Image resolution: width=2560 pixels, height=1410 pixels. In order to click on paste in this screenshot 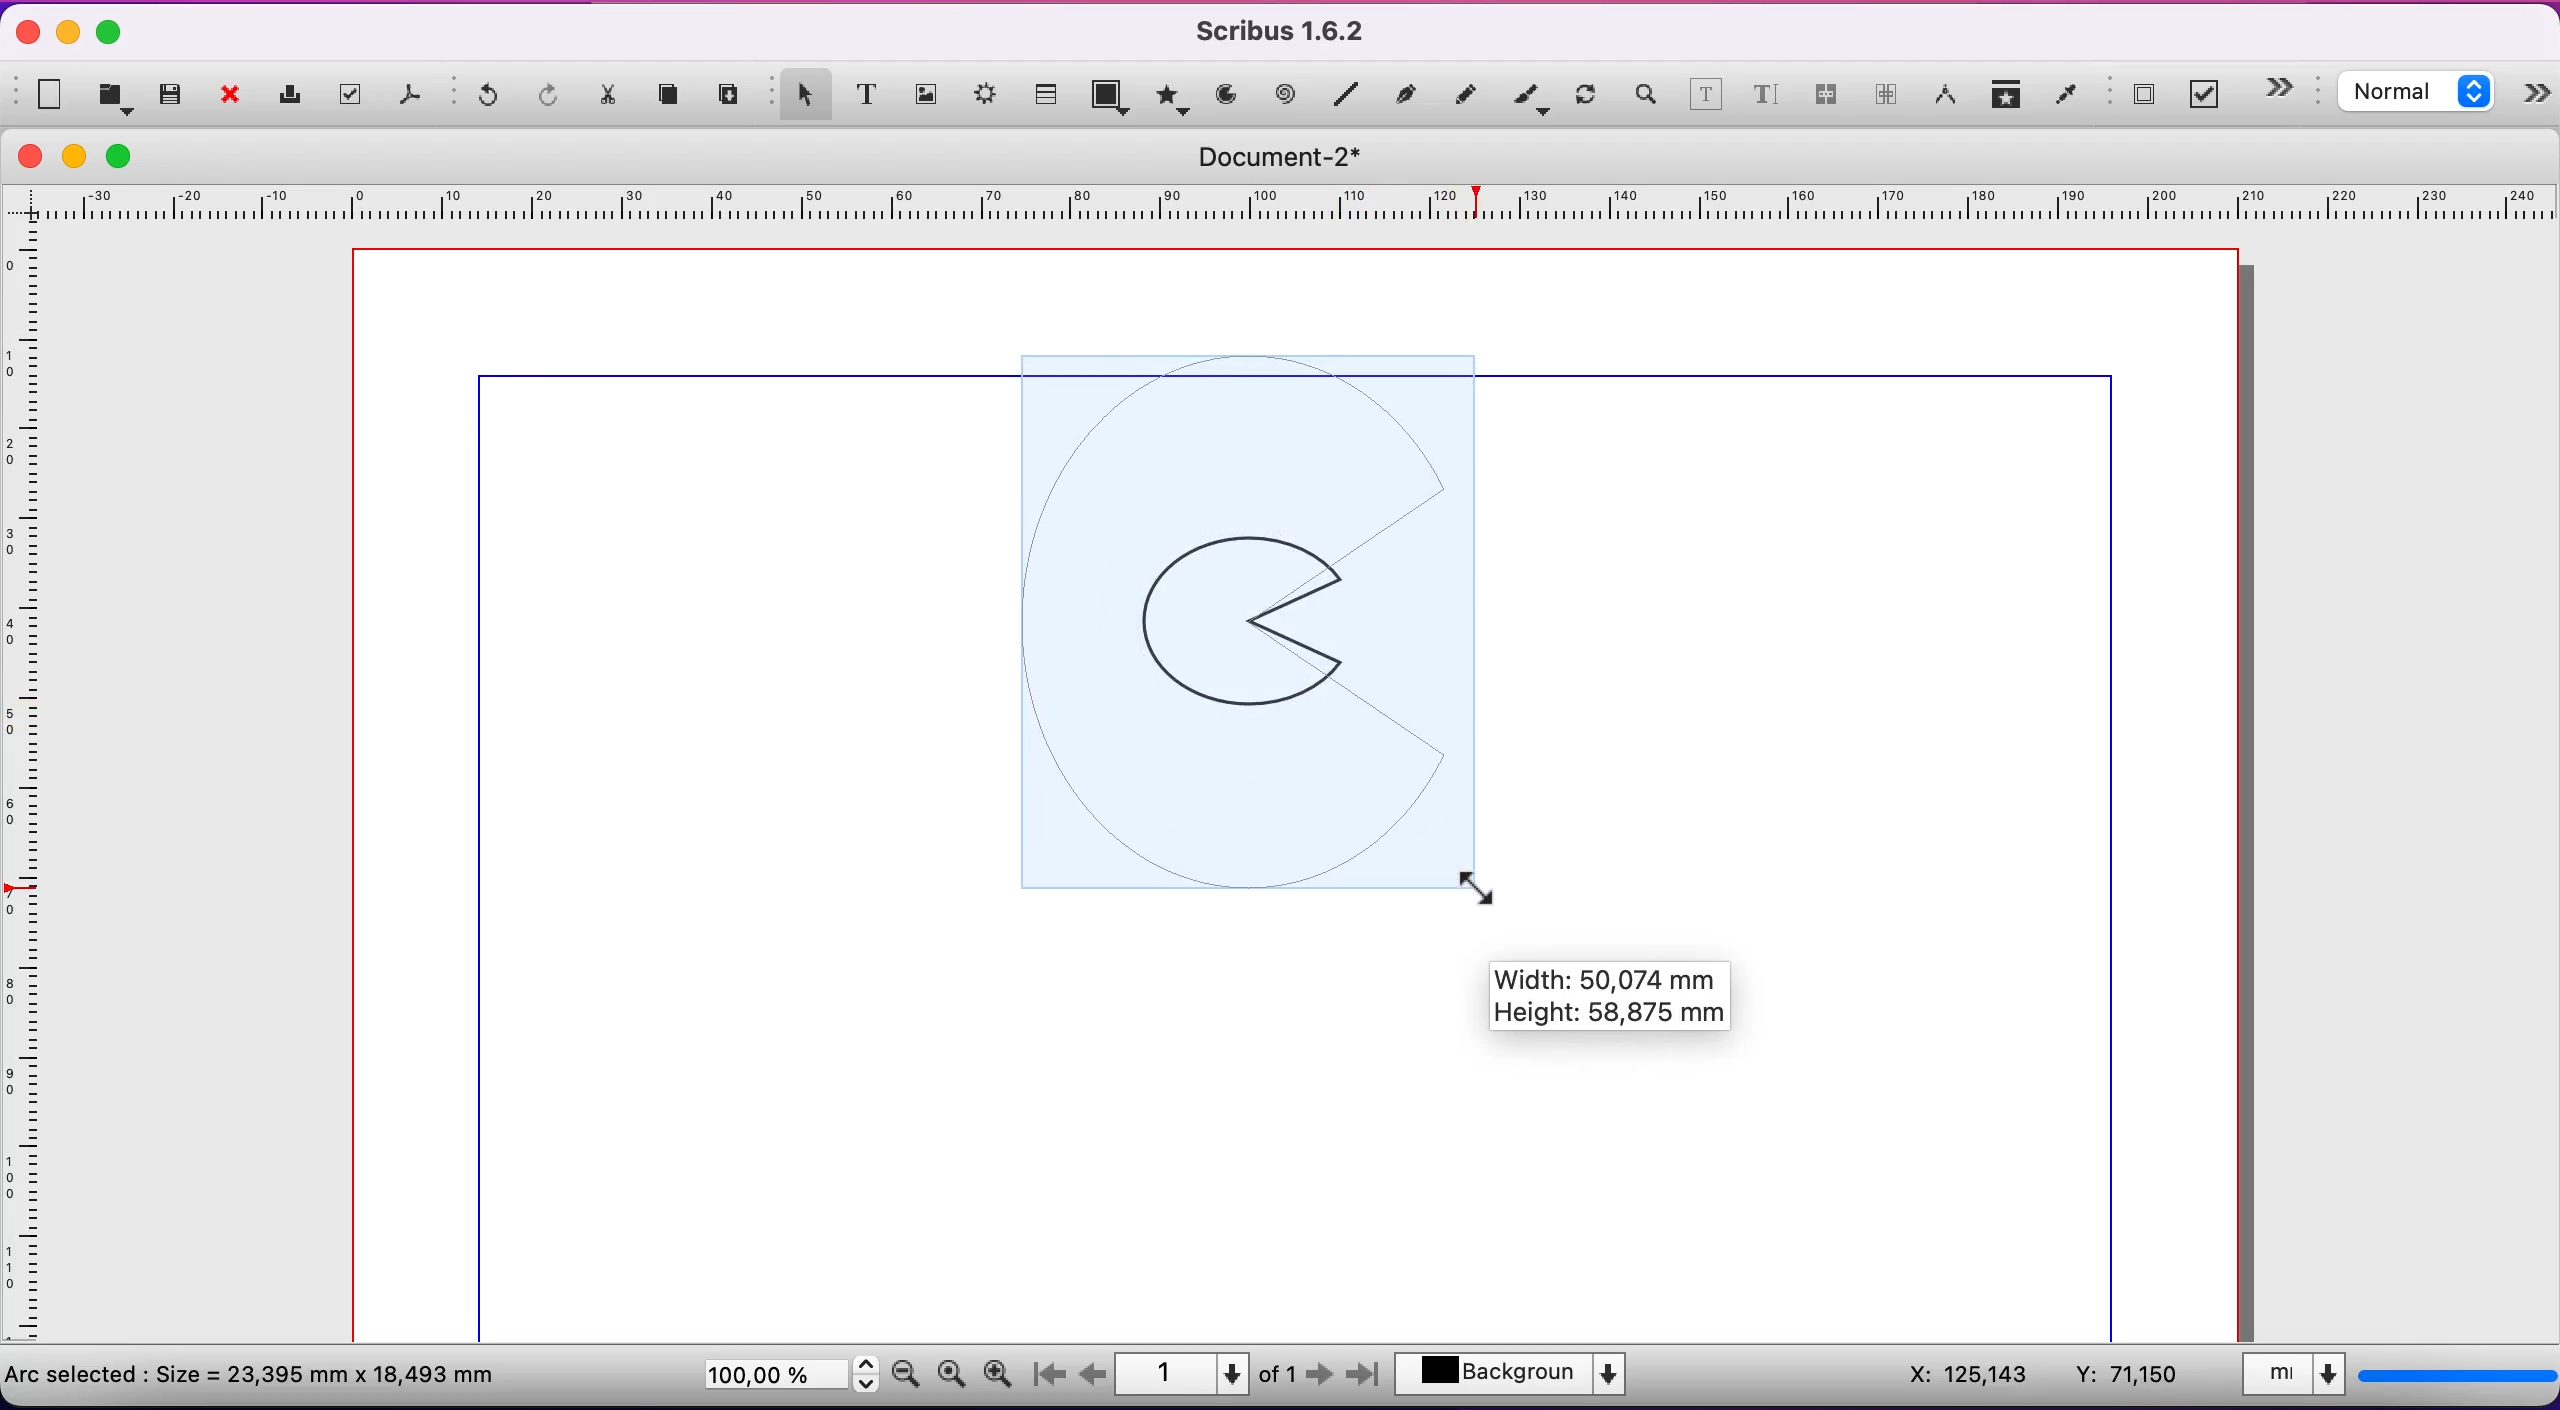, I will do `click(732, 95)`.